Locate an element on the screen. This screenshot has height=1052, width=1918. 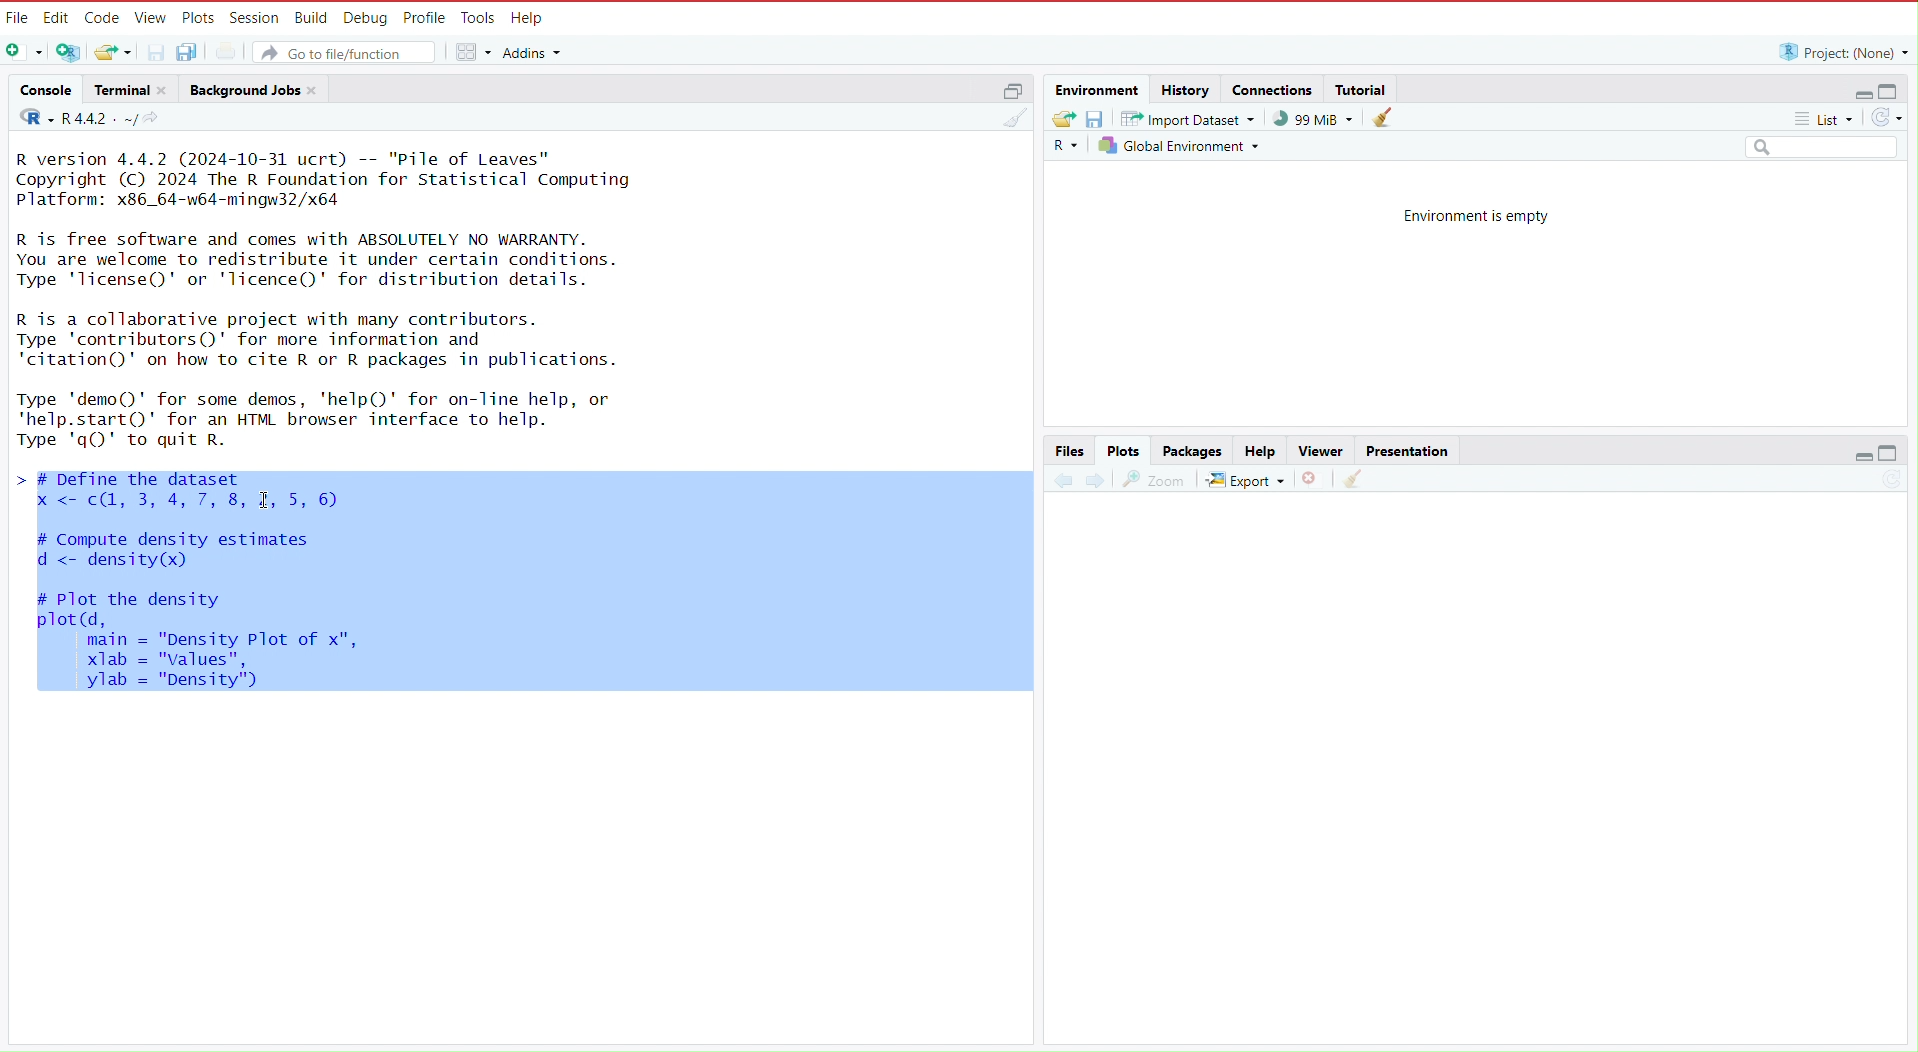
go to file/function is located at coordinates (347, 52).